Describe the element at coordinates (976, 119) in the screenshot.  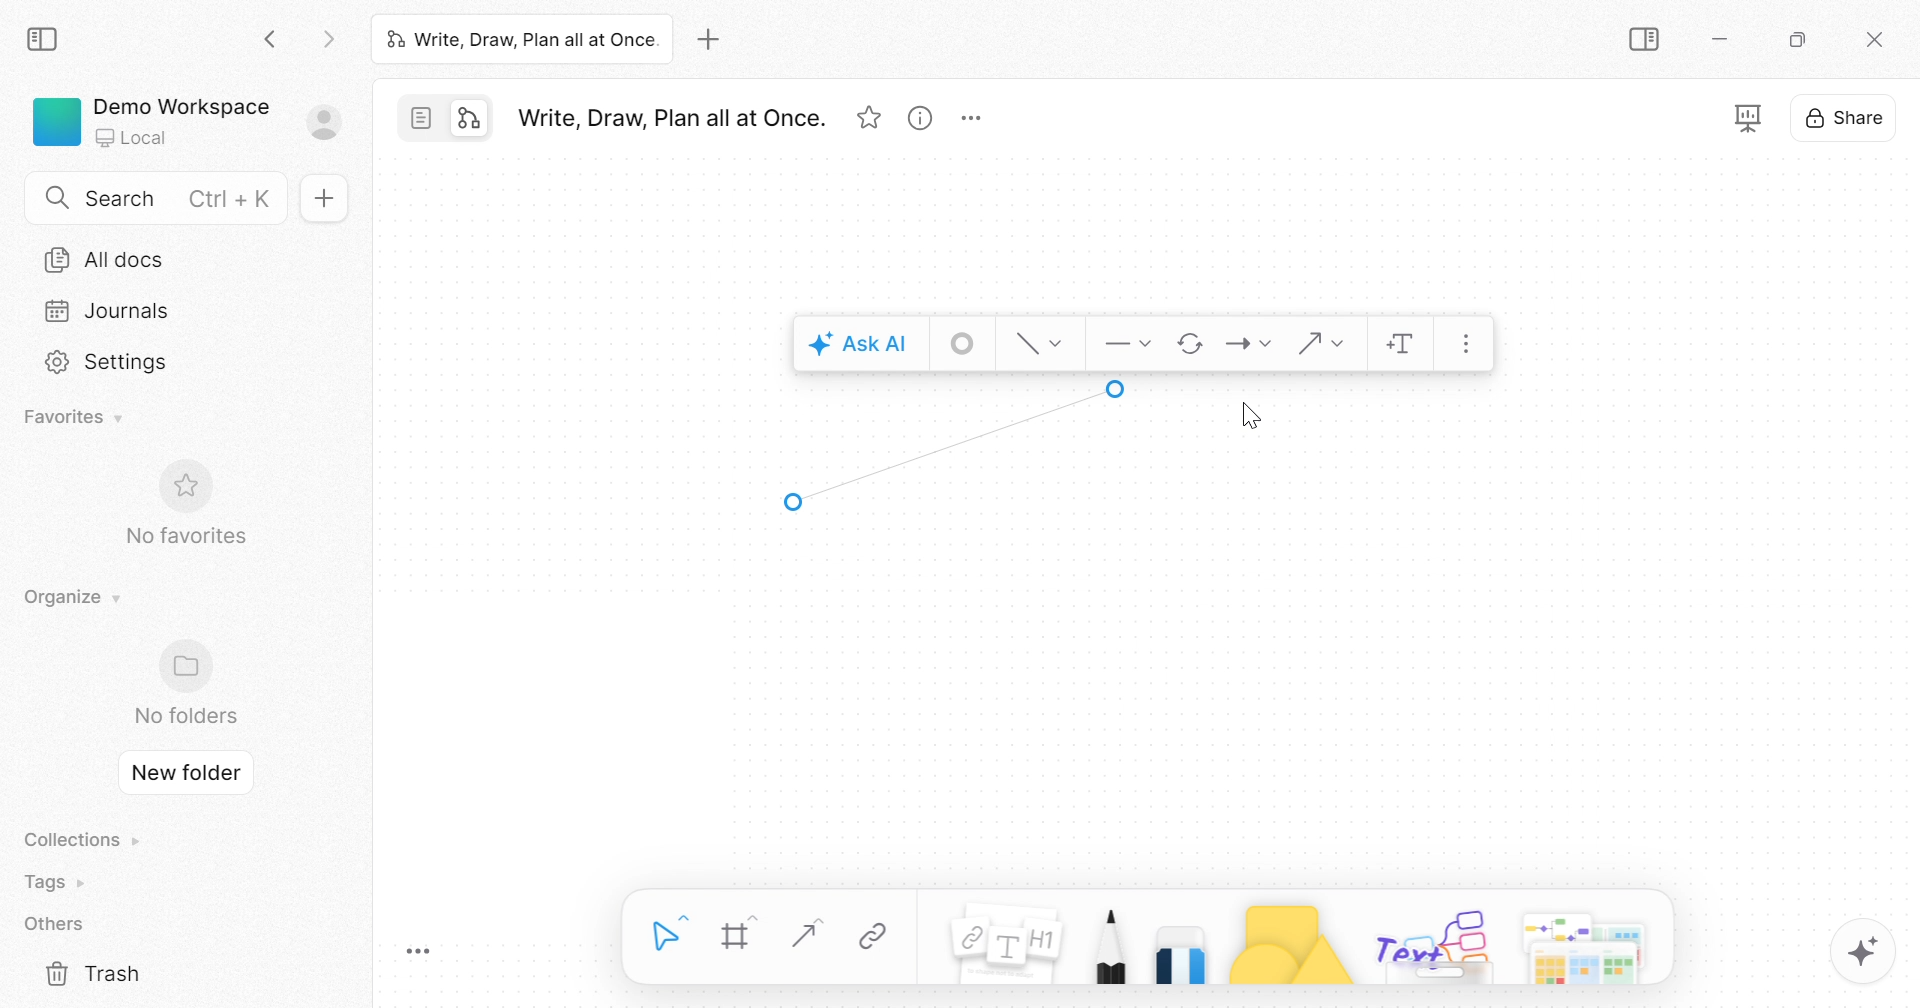
I see `More options` at that location.